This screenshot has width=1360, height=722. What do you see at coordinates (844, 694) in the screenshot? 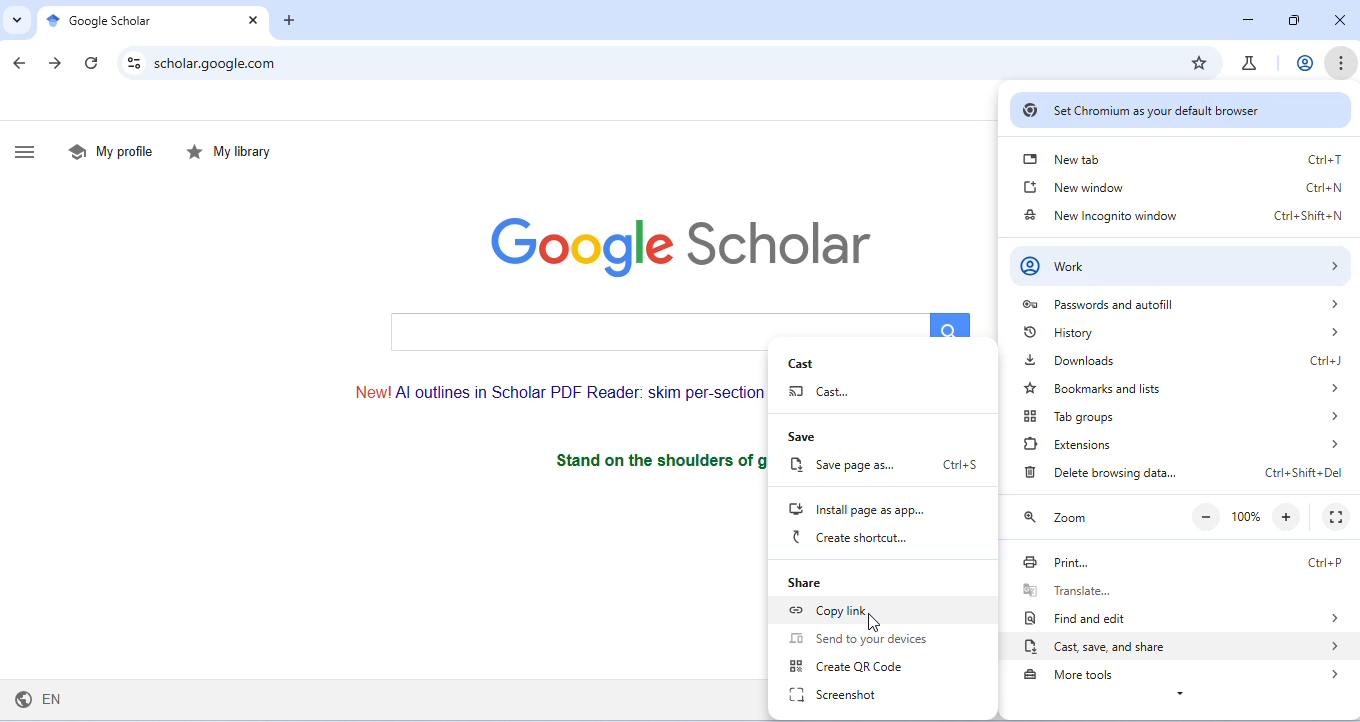
I see `screenshot` at bounding box center [844, 694].